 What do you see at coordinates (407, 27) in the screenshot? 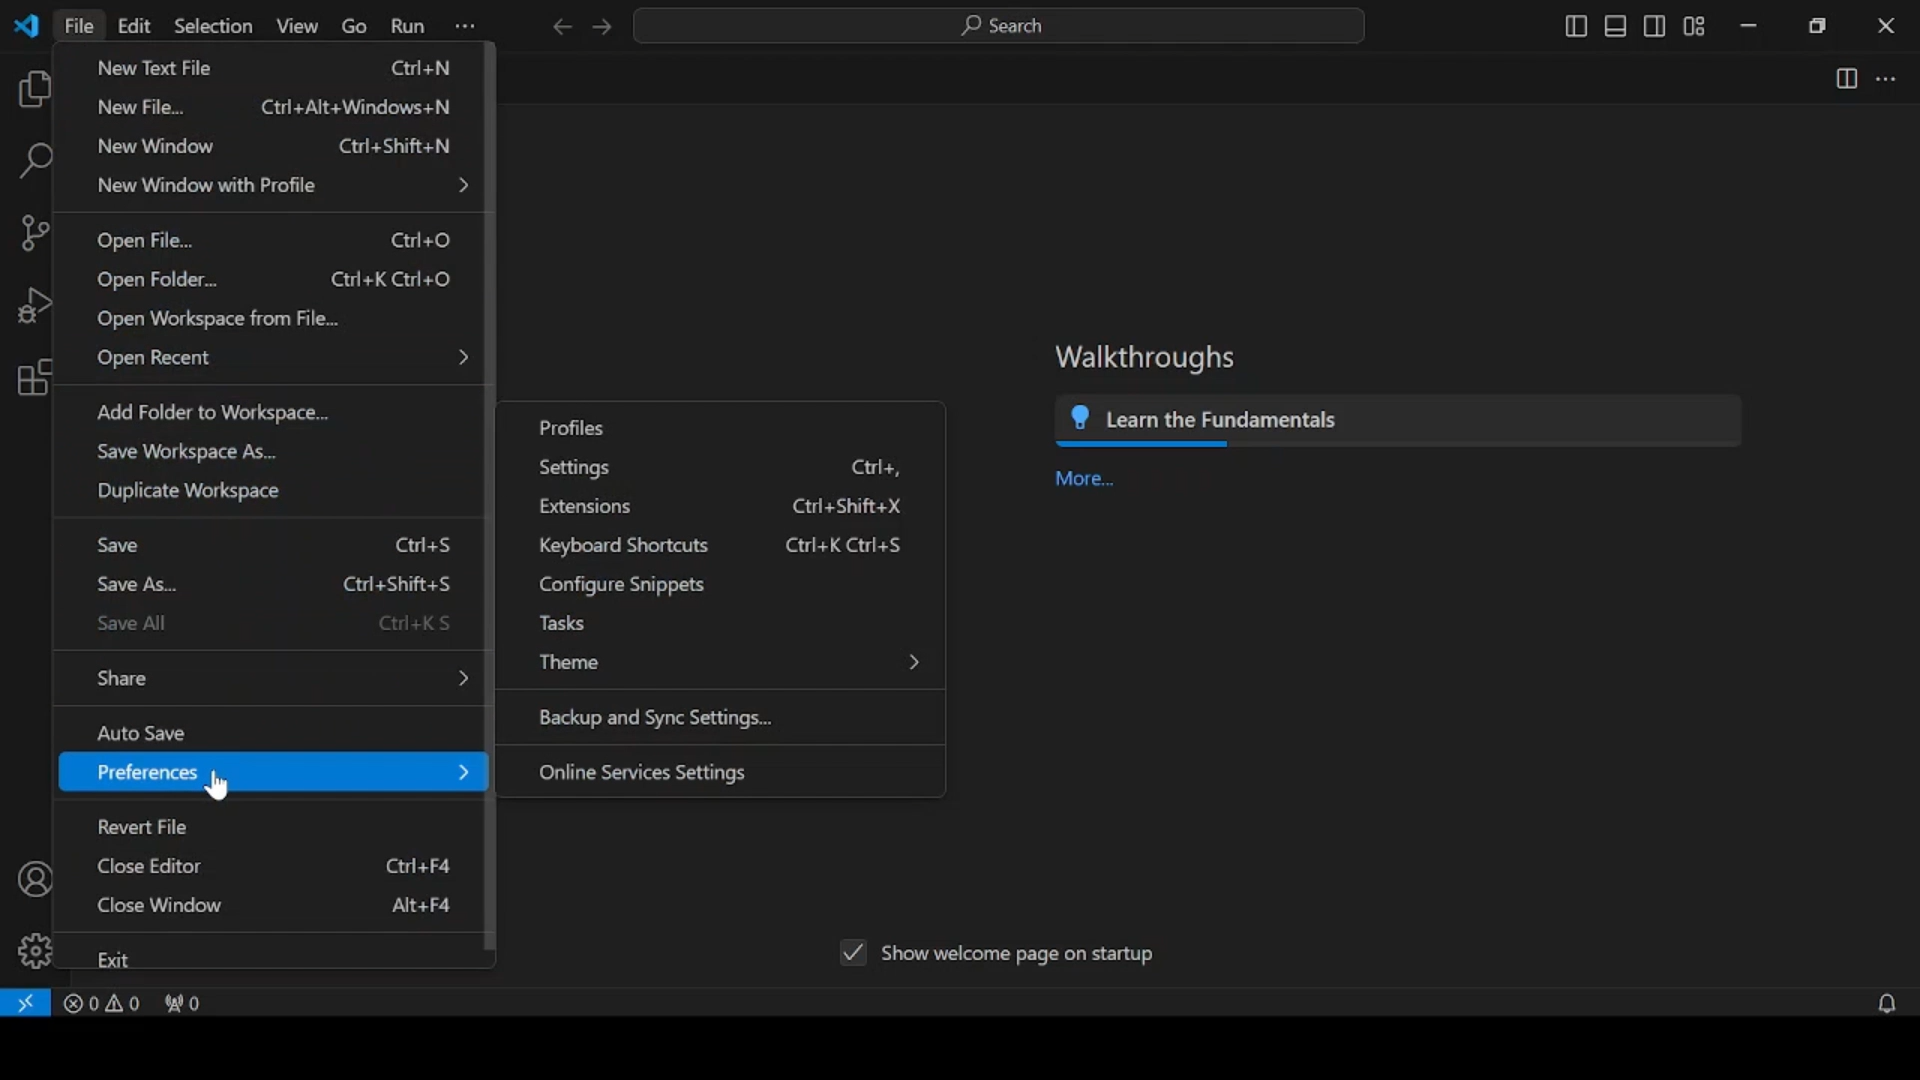
I see `run` at bounding box center [407, 27].